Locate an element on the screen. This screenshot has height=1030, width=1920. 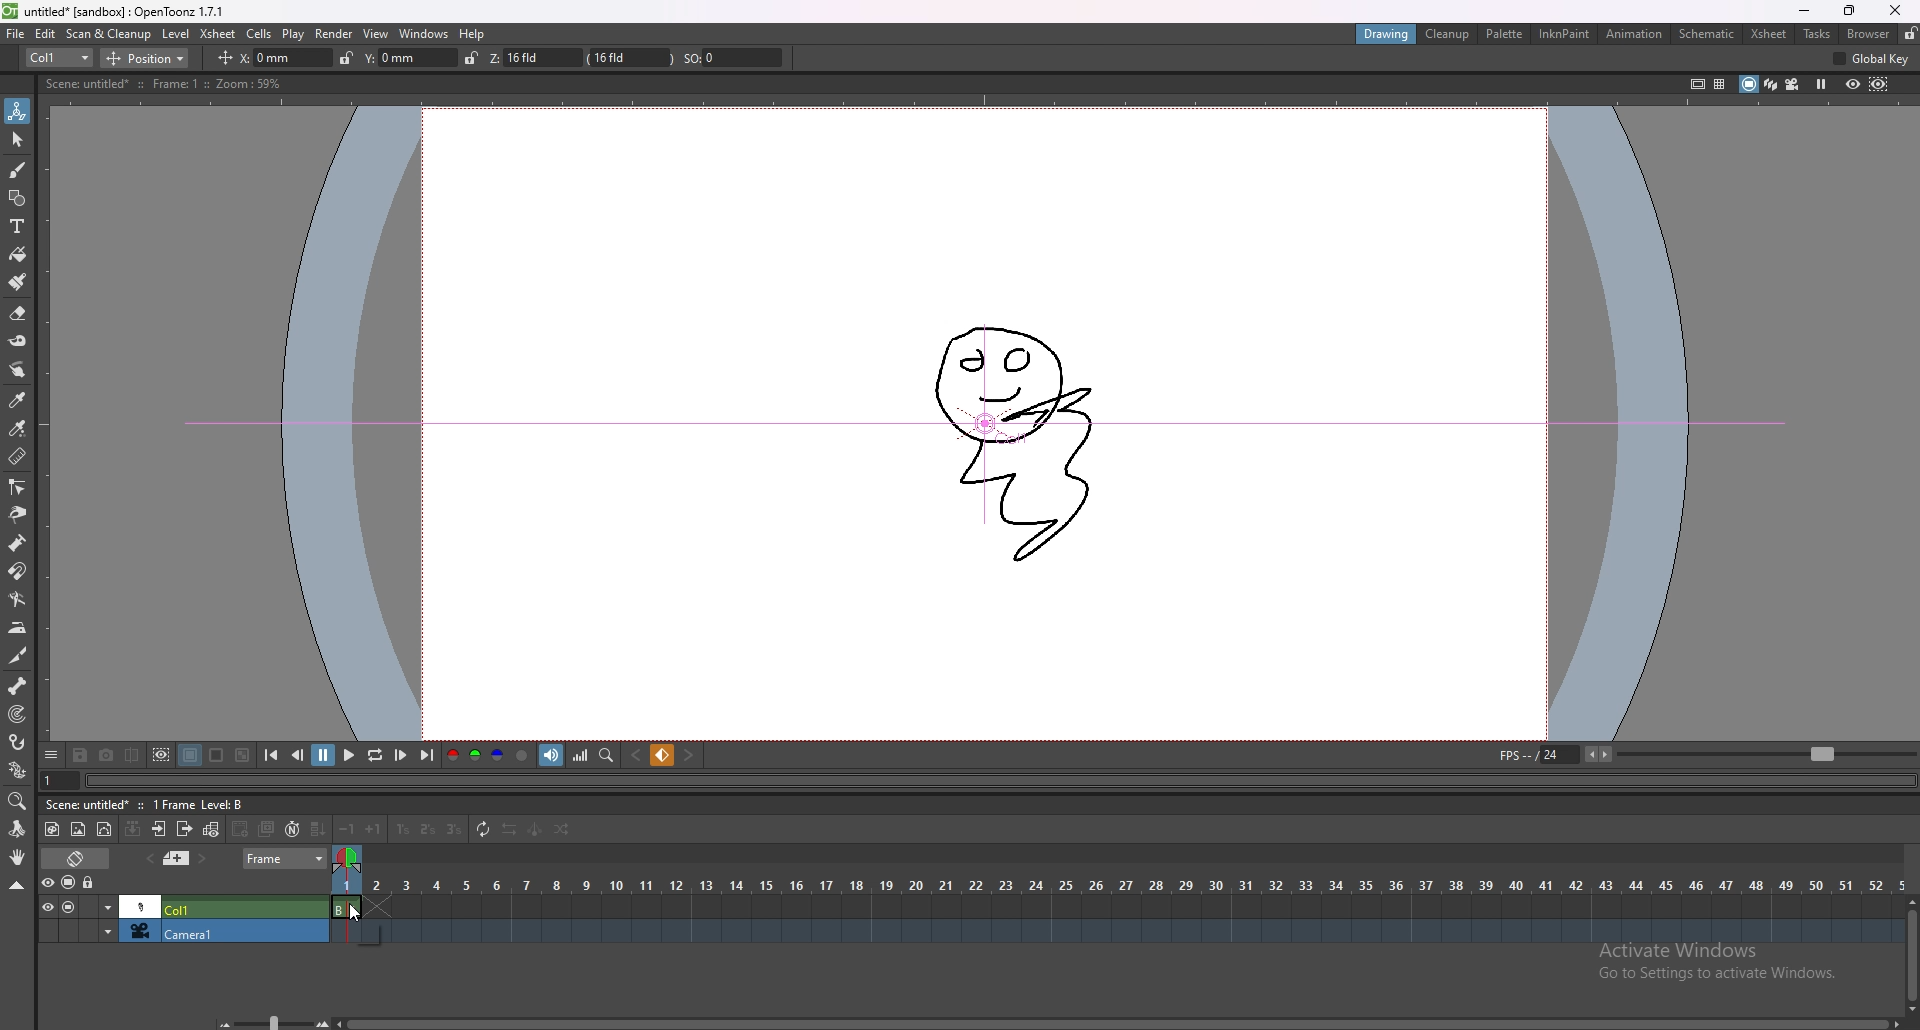
scroll bar is located at coordinates (1911, 951).